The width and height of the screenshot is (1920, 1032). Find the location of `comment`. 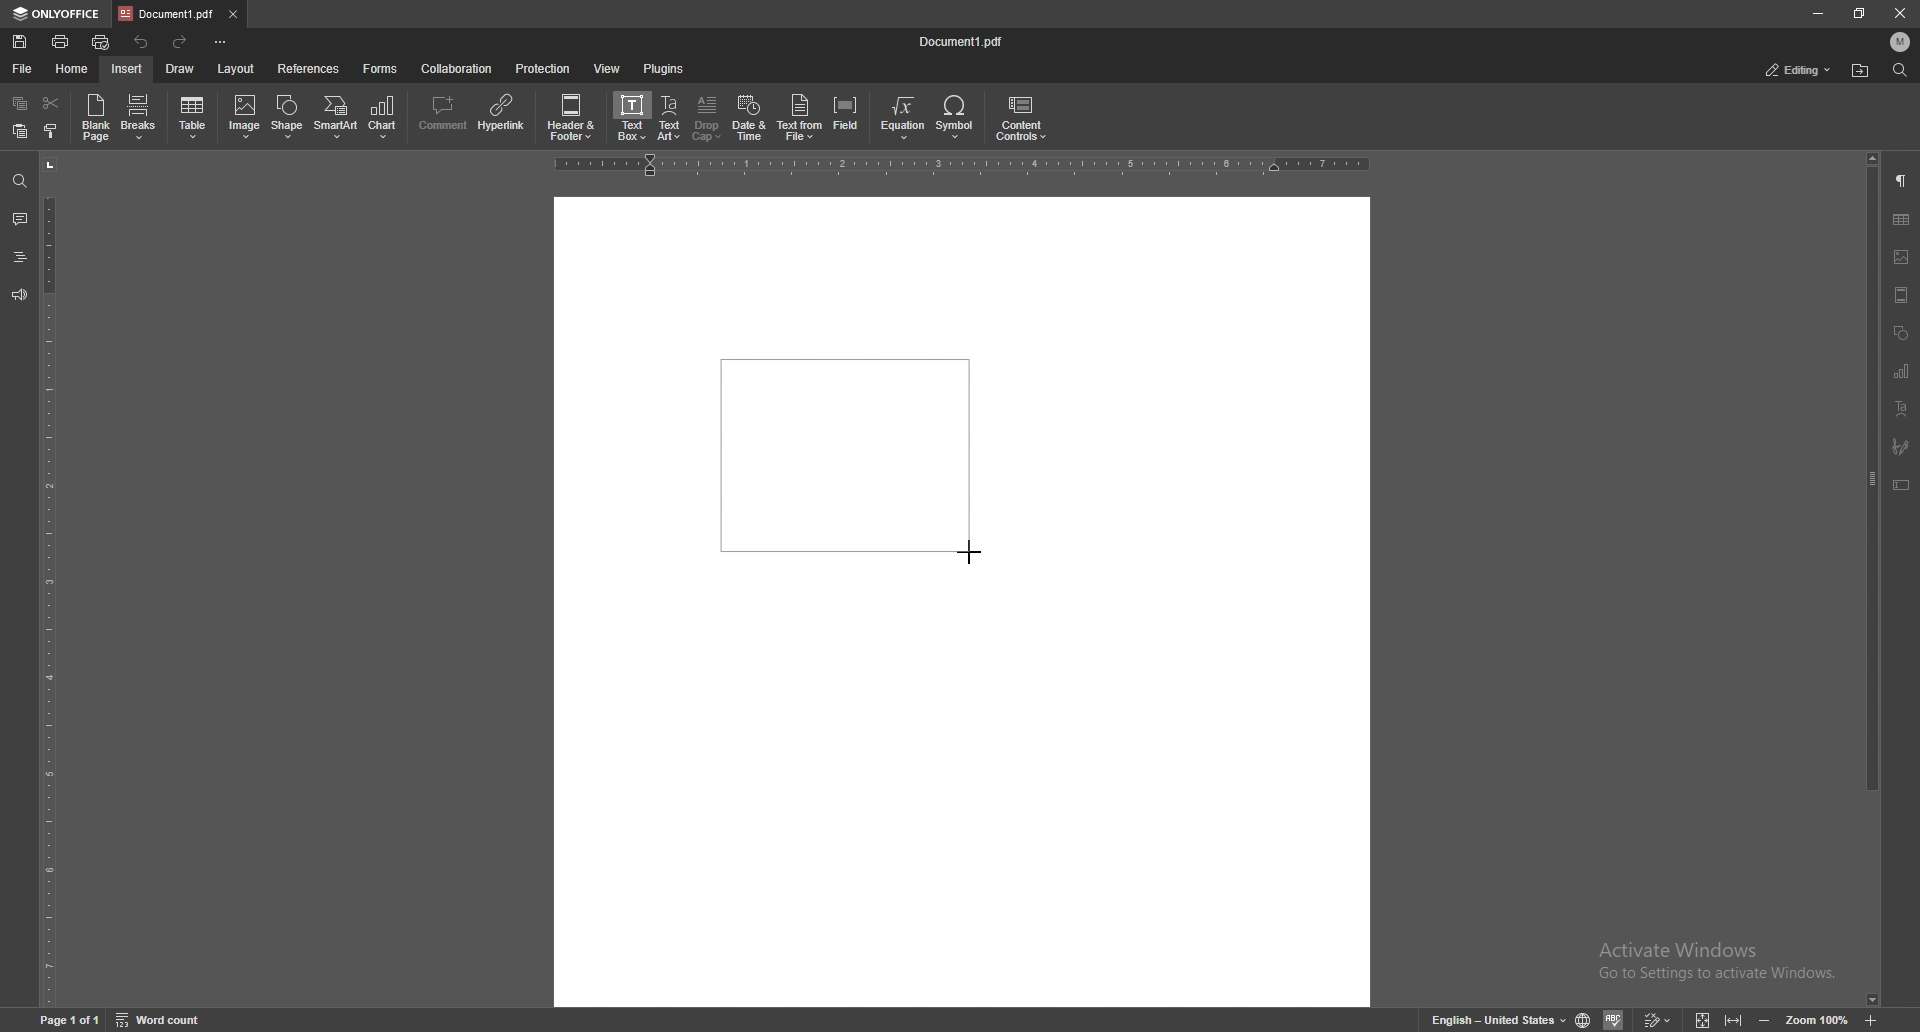

comment is located at coordinates (19, 218).